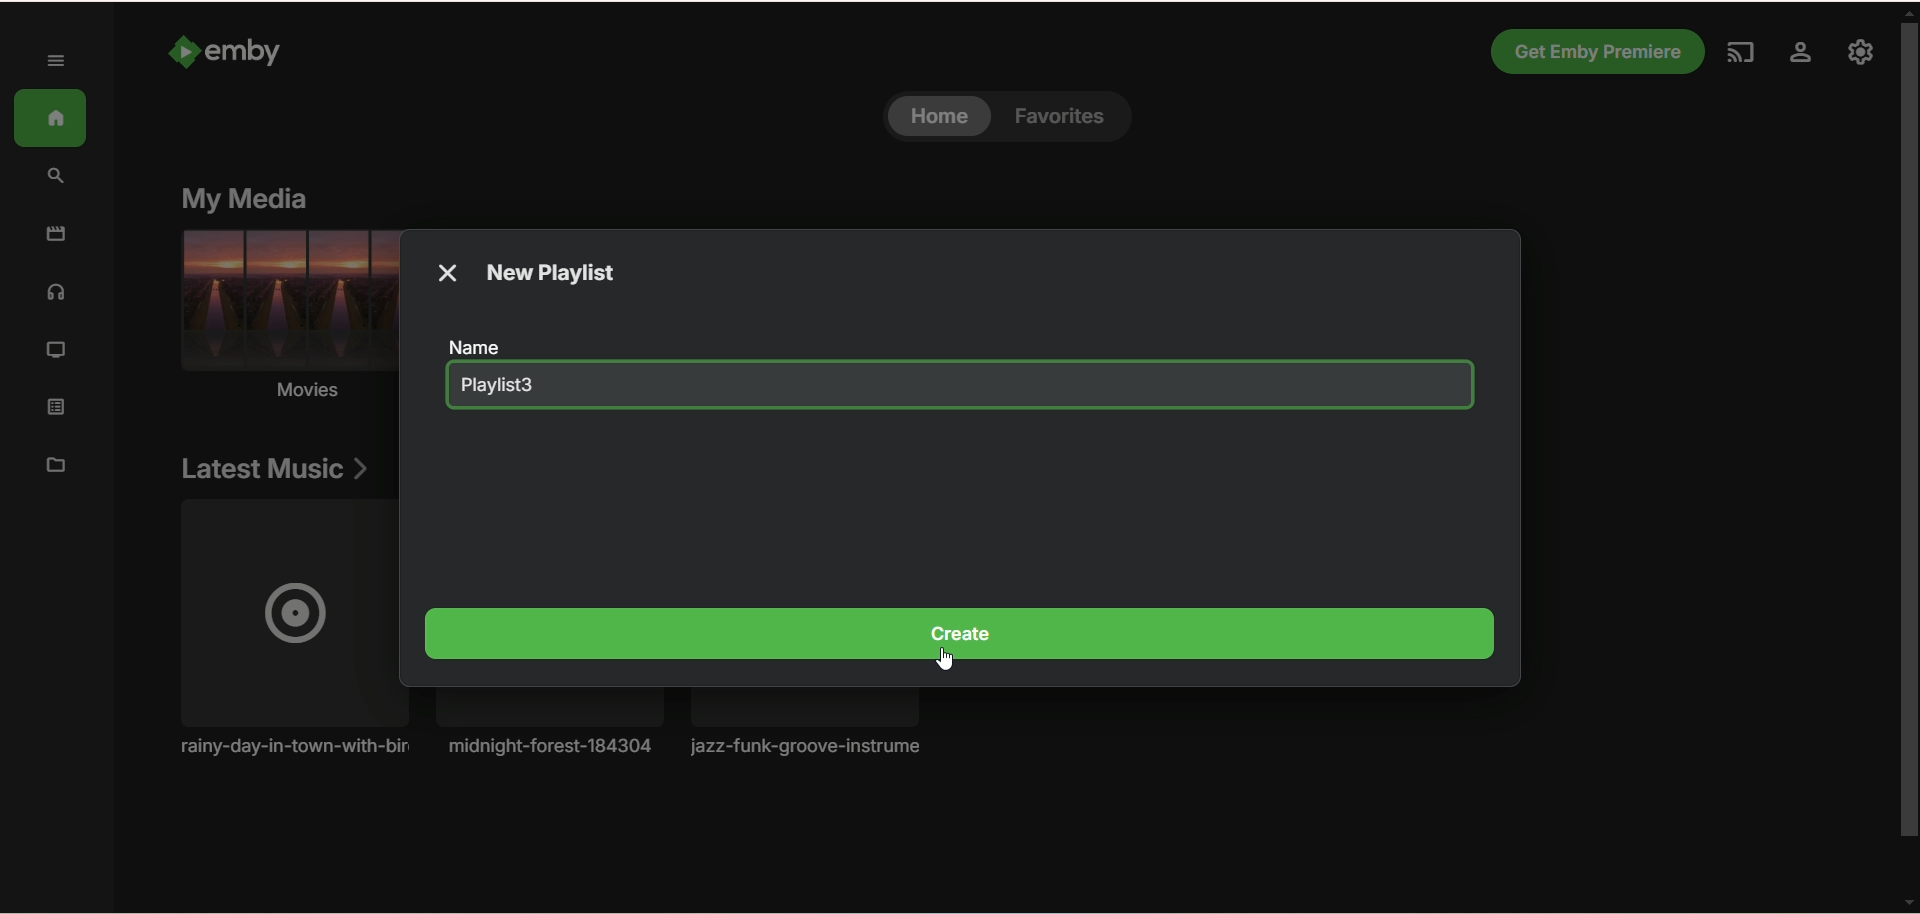  I want to click on favorites, so click(1067, 118).